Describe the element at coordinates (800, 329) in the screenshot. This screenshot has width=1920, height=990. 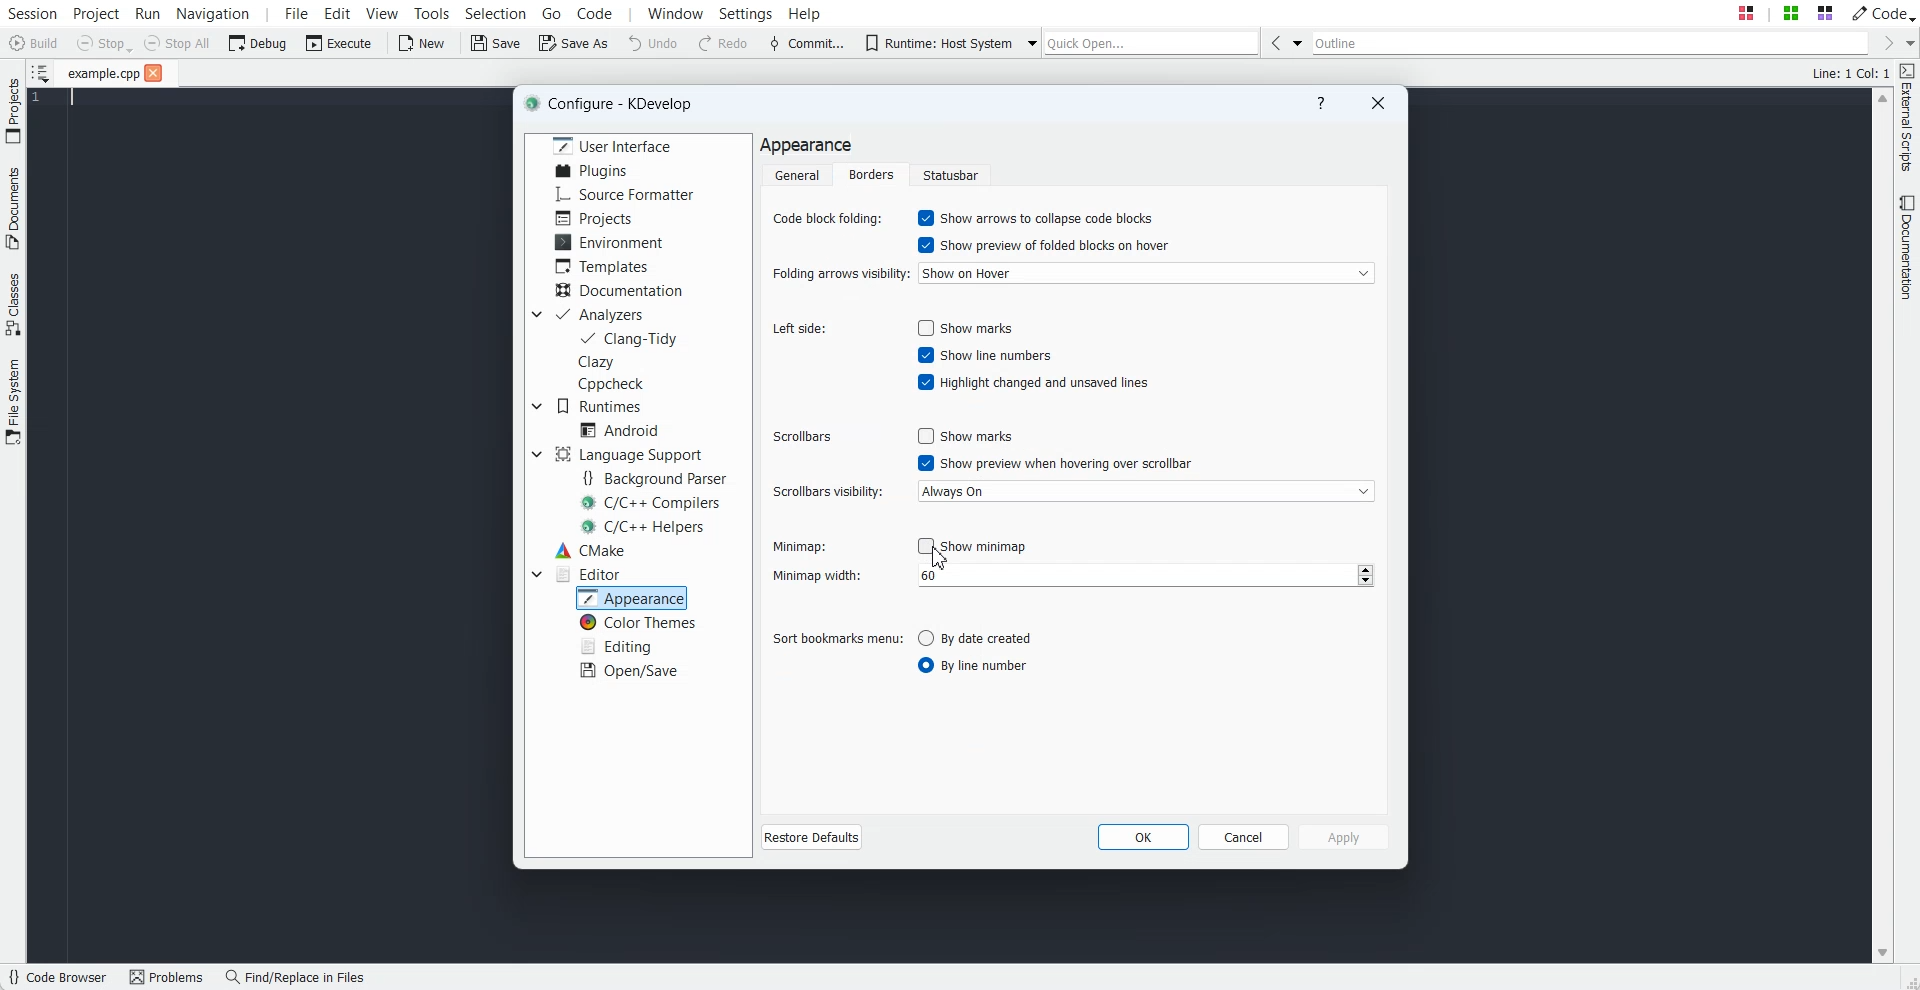
I see `Left side` at that location.